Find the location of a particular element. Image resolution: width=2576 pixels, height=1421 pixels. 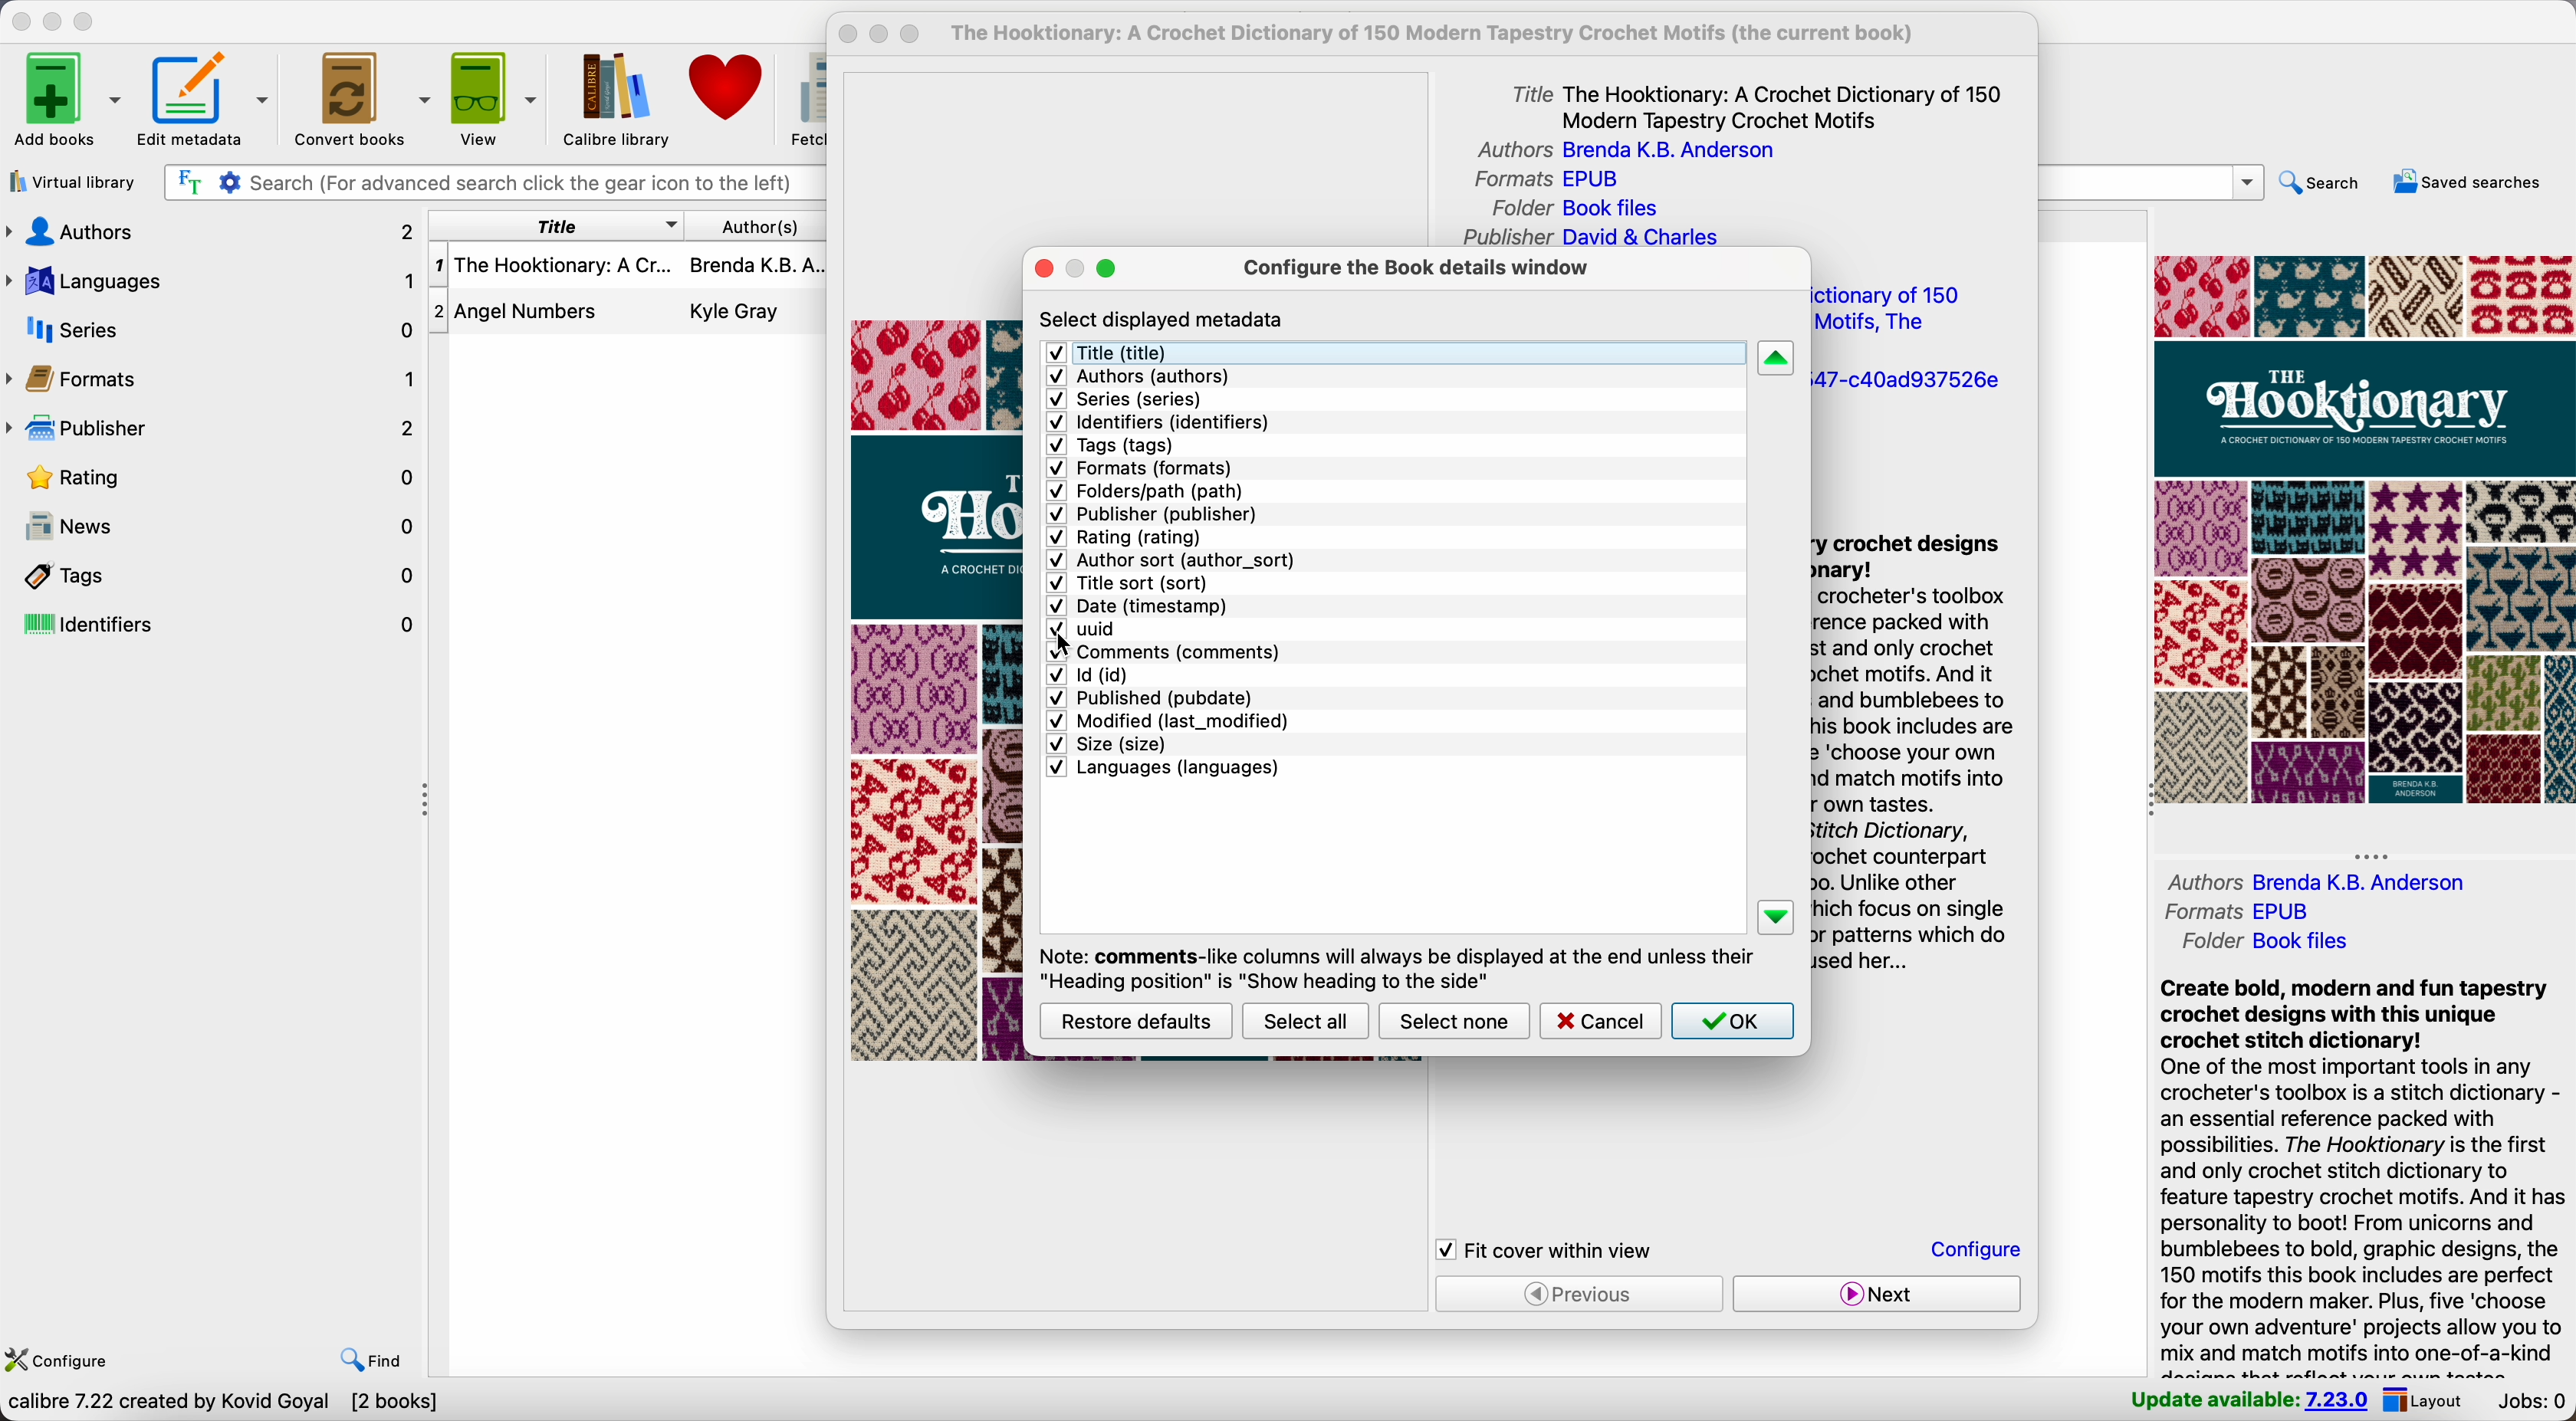

publisher is located at coordinates (1589, 238).